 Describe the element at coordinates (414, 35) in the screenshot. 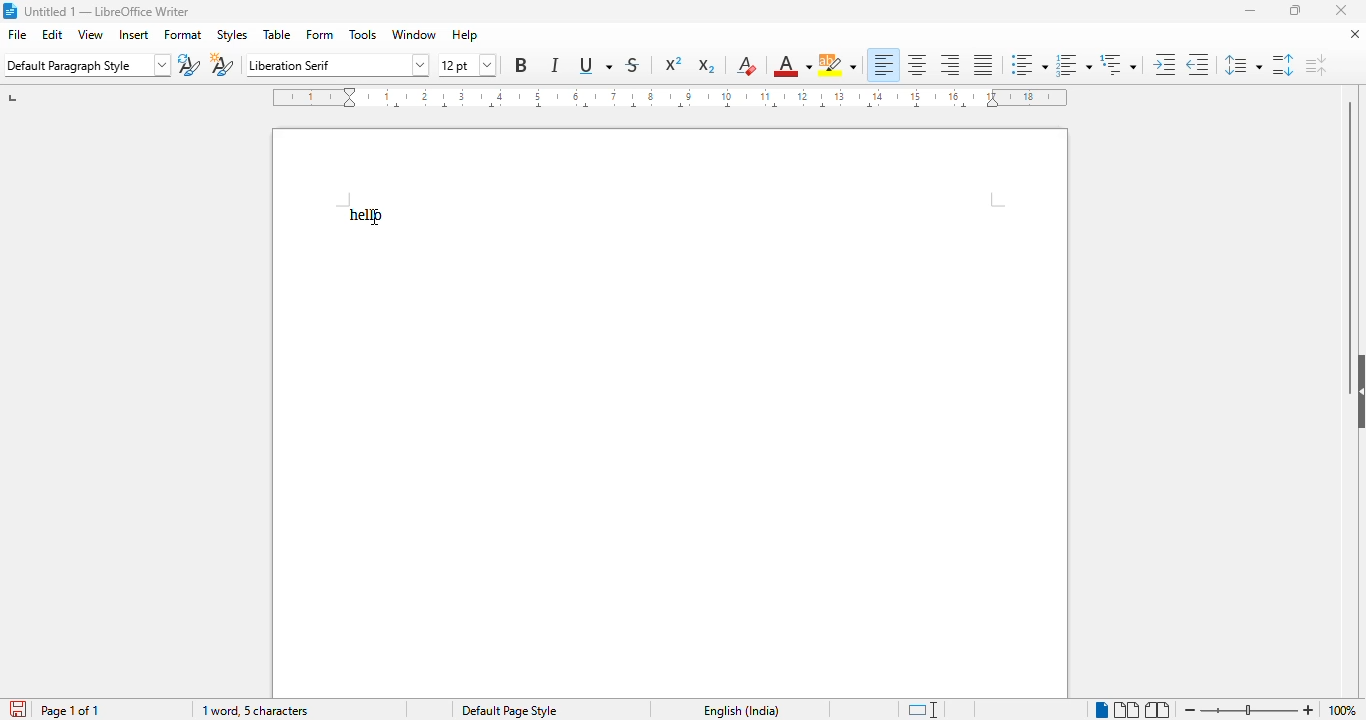

I see `window` at that location.